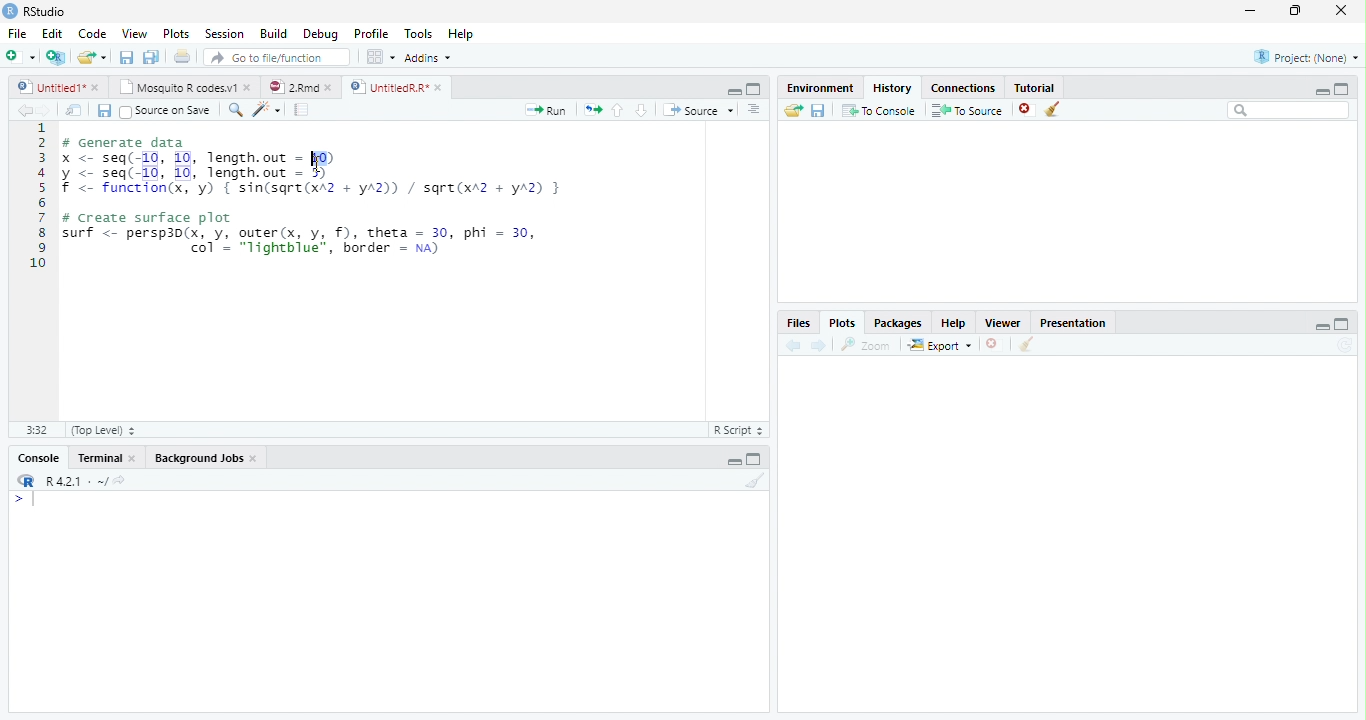 The image size is (1366, 720). What do you see at coordinates (73, 110) in the screenshot?
I see `Show in new window` at bounding box center [73, 110].